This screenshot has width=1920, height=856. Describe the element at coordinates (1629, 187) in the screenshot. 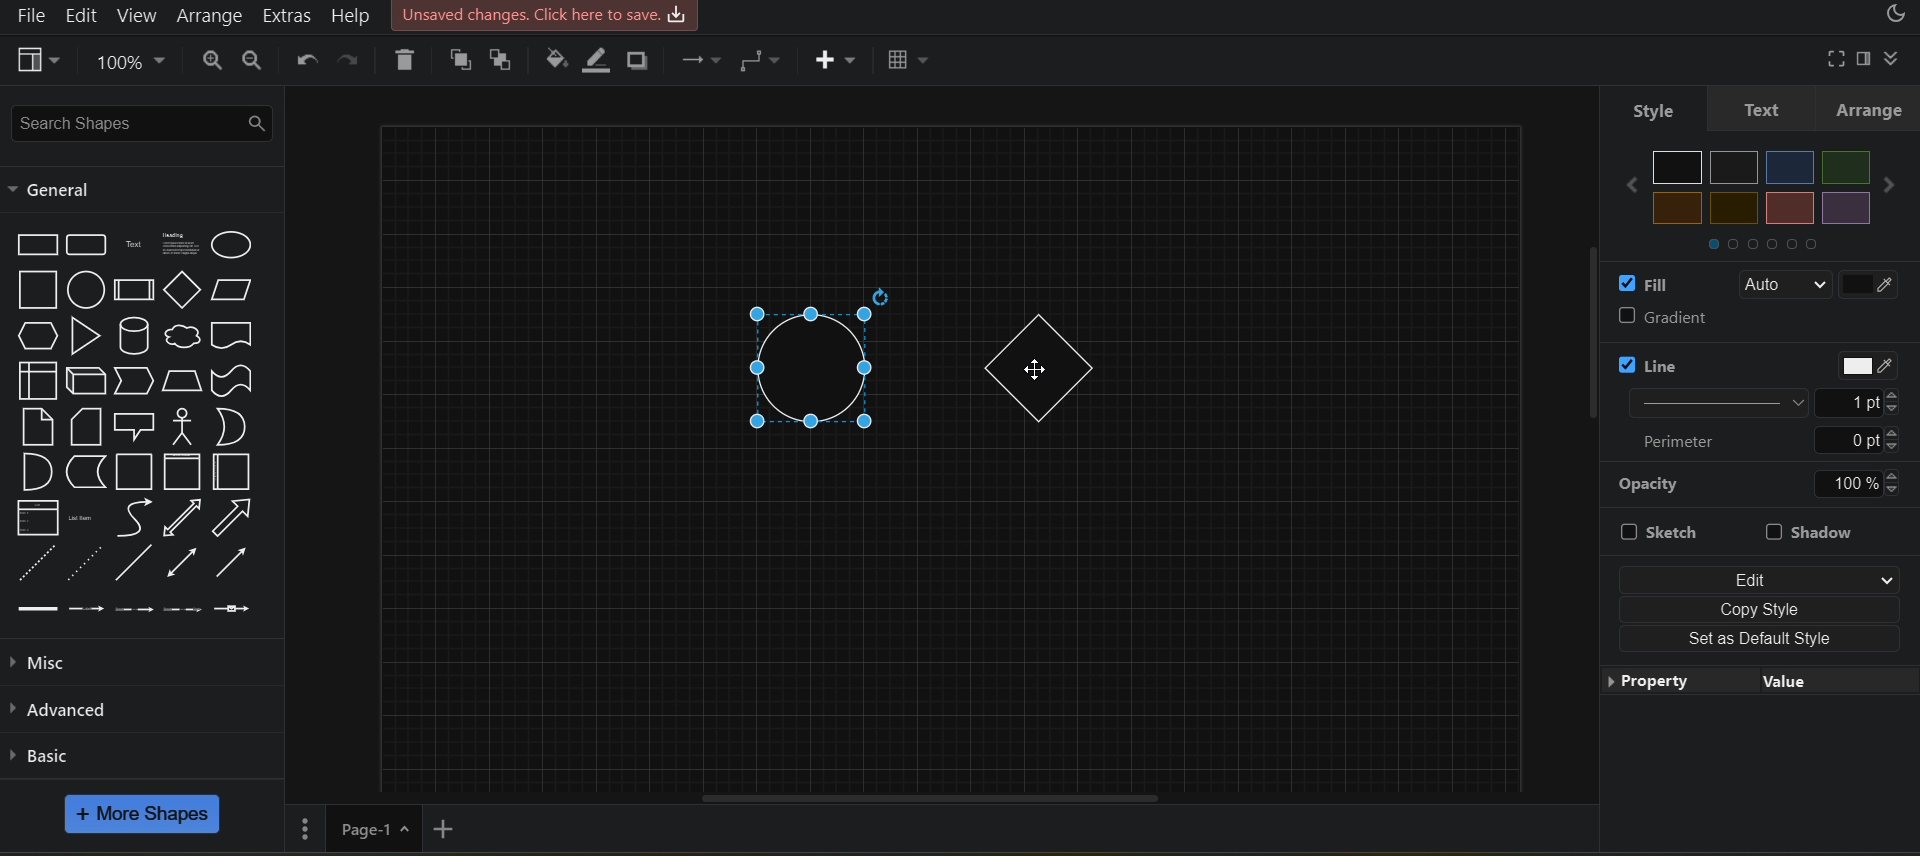

I see `` at that location.